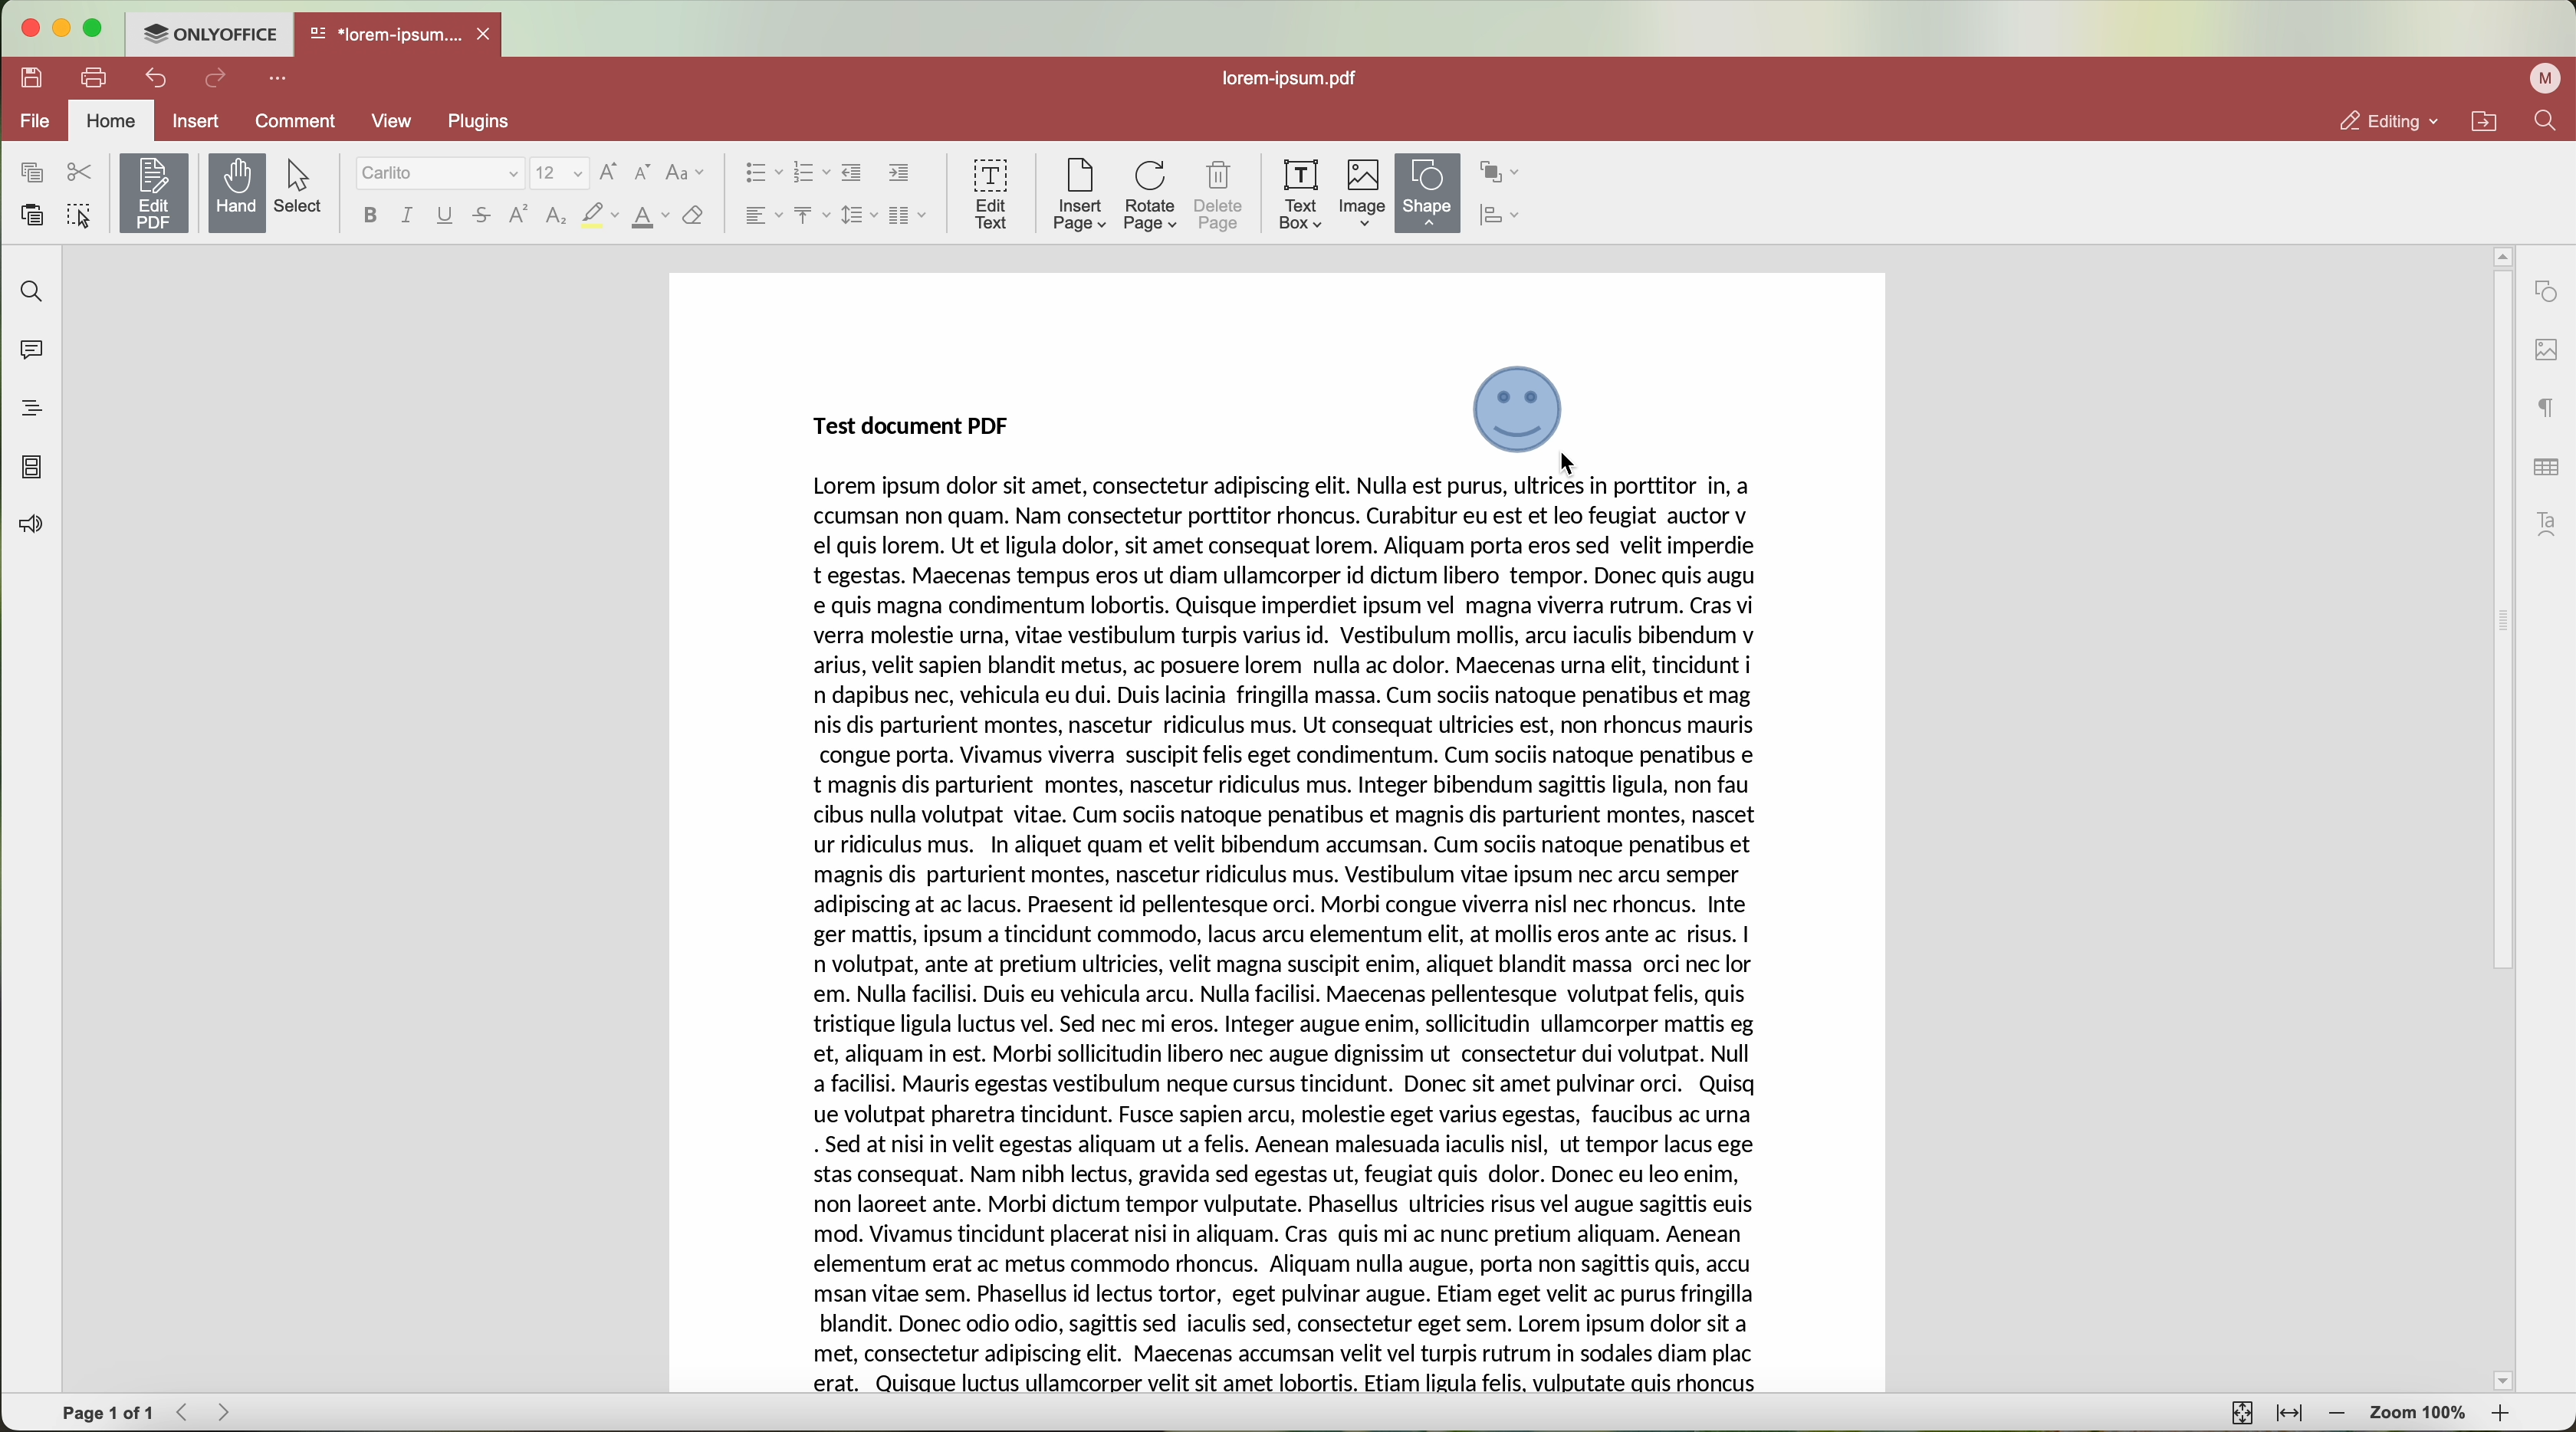  What do you see at coordinates (759, 215) in the screenshot?
I see `horizontal align` at bounding box center [759, 215].